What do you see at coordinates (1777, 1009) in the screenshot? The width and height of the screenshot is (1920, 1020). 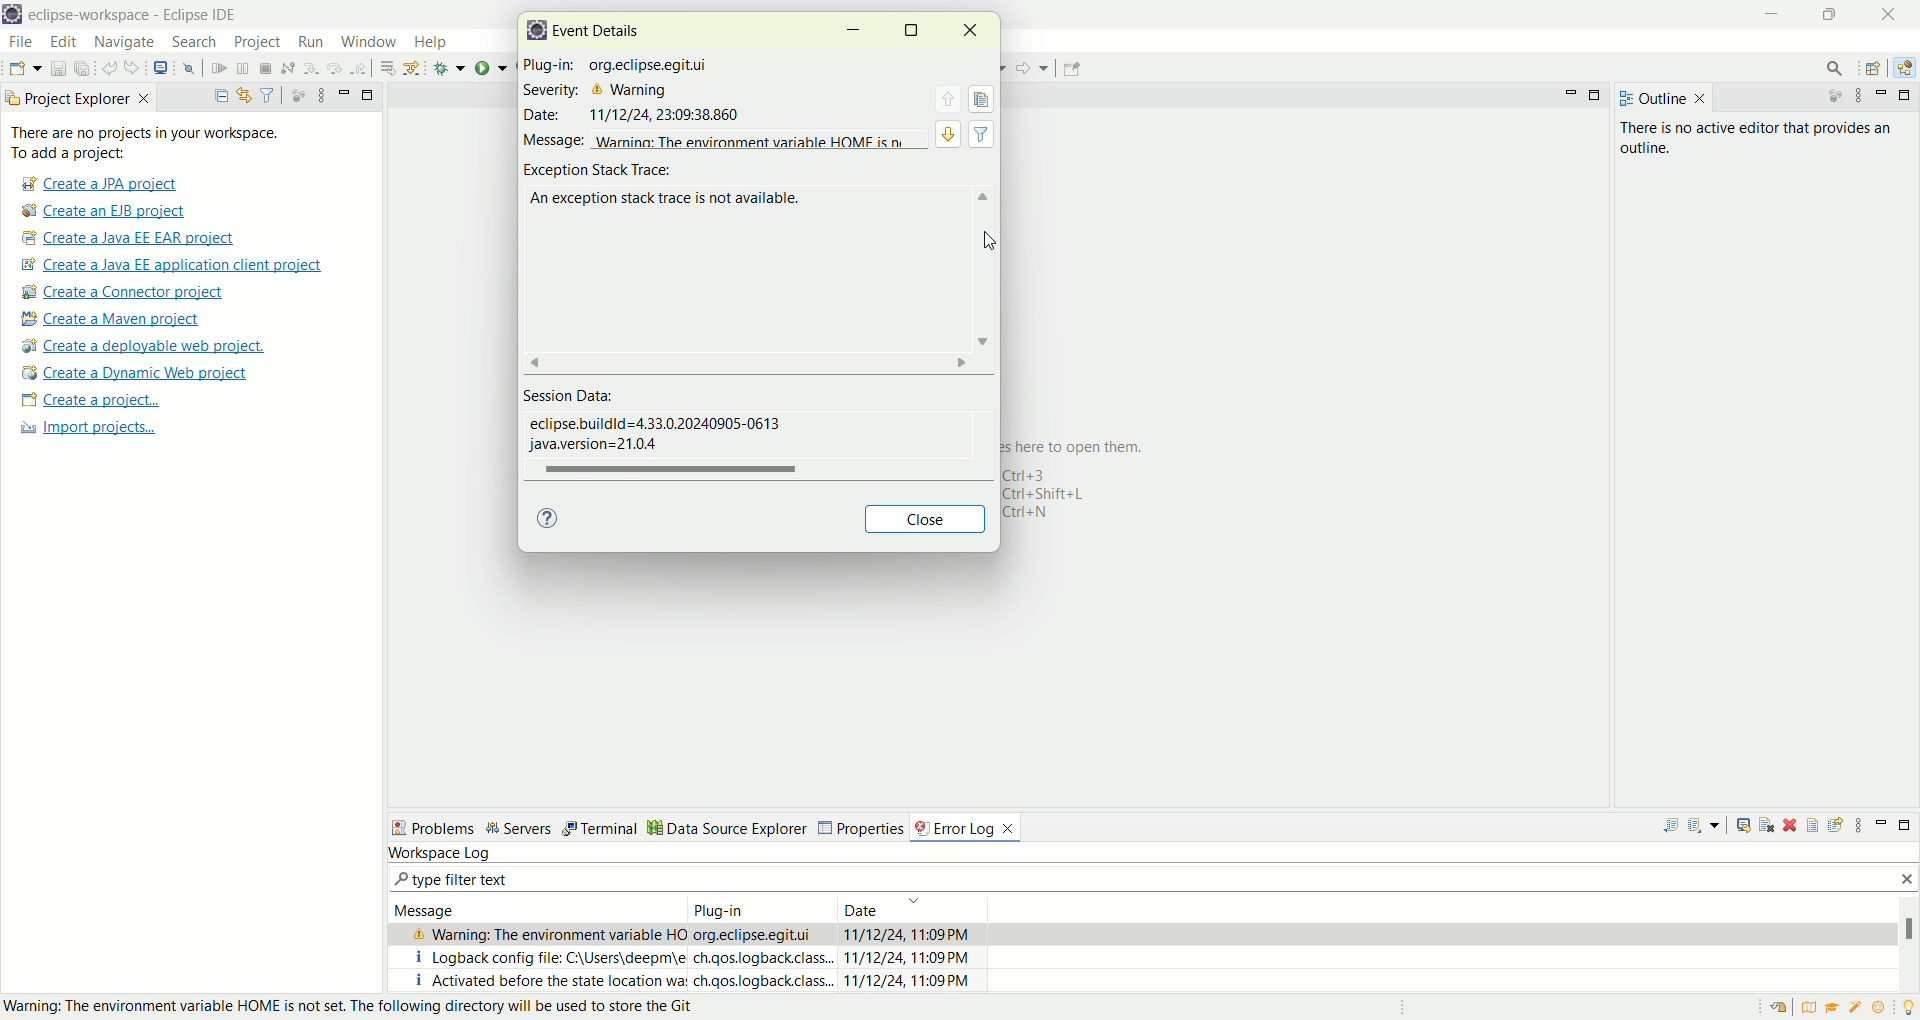 I see `restore welcome` at bounding box center [1777, 1009].